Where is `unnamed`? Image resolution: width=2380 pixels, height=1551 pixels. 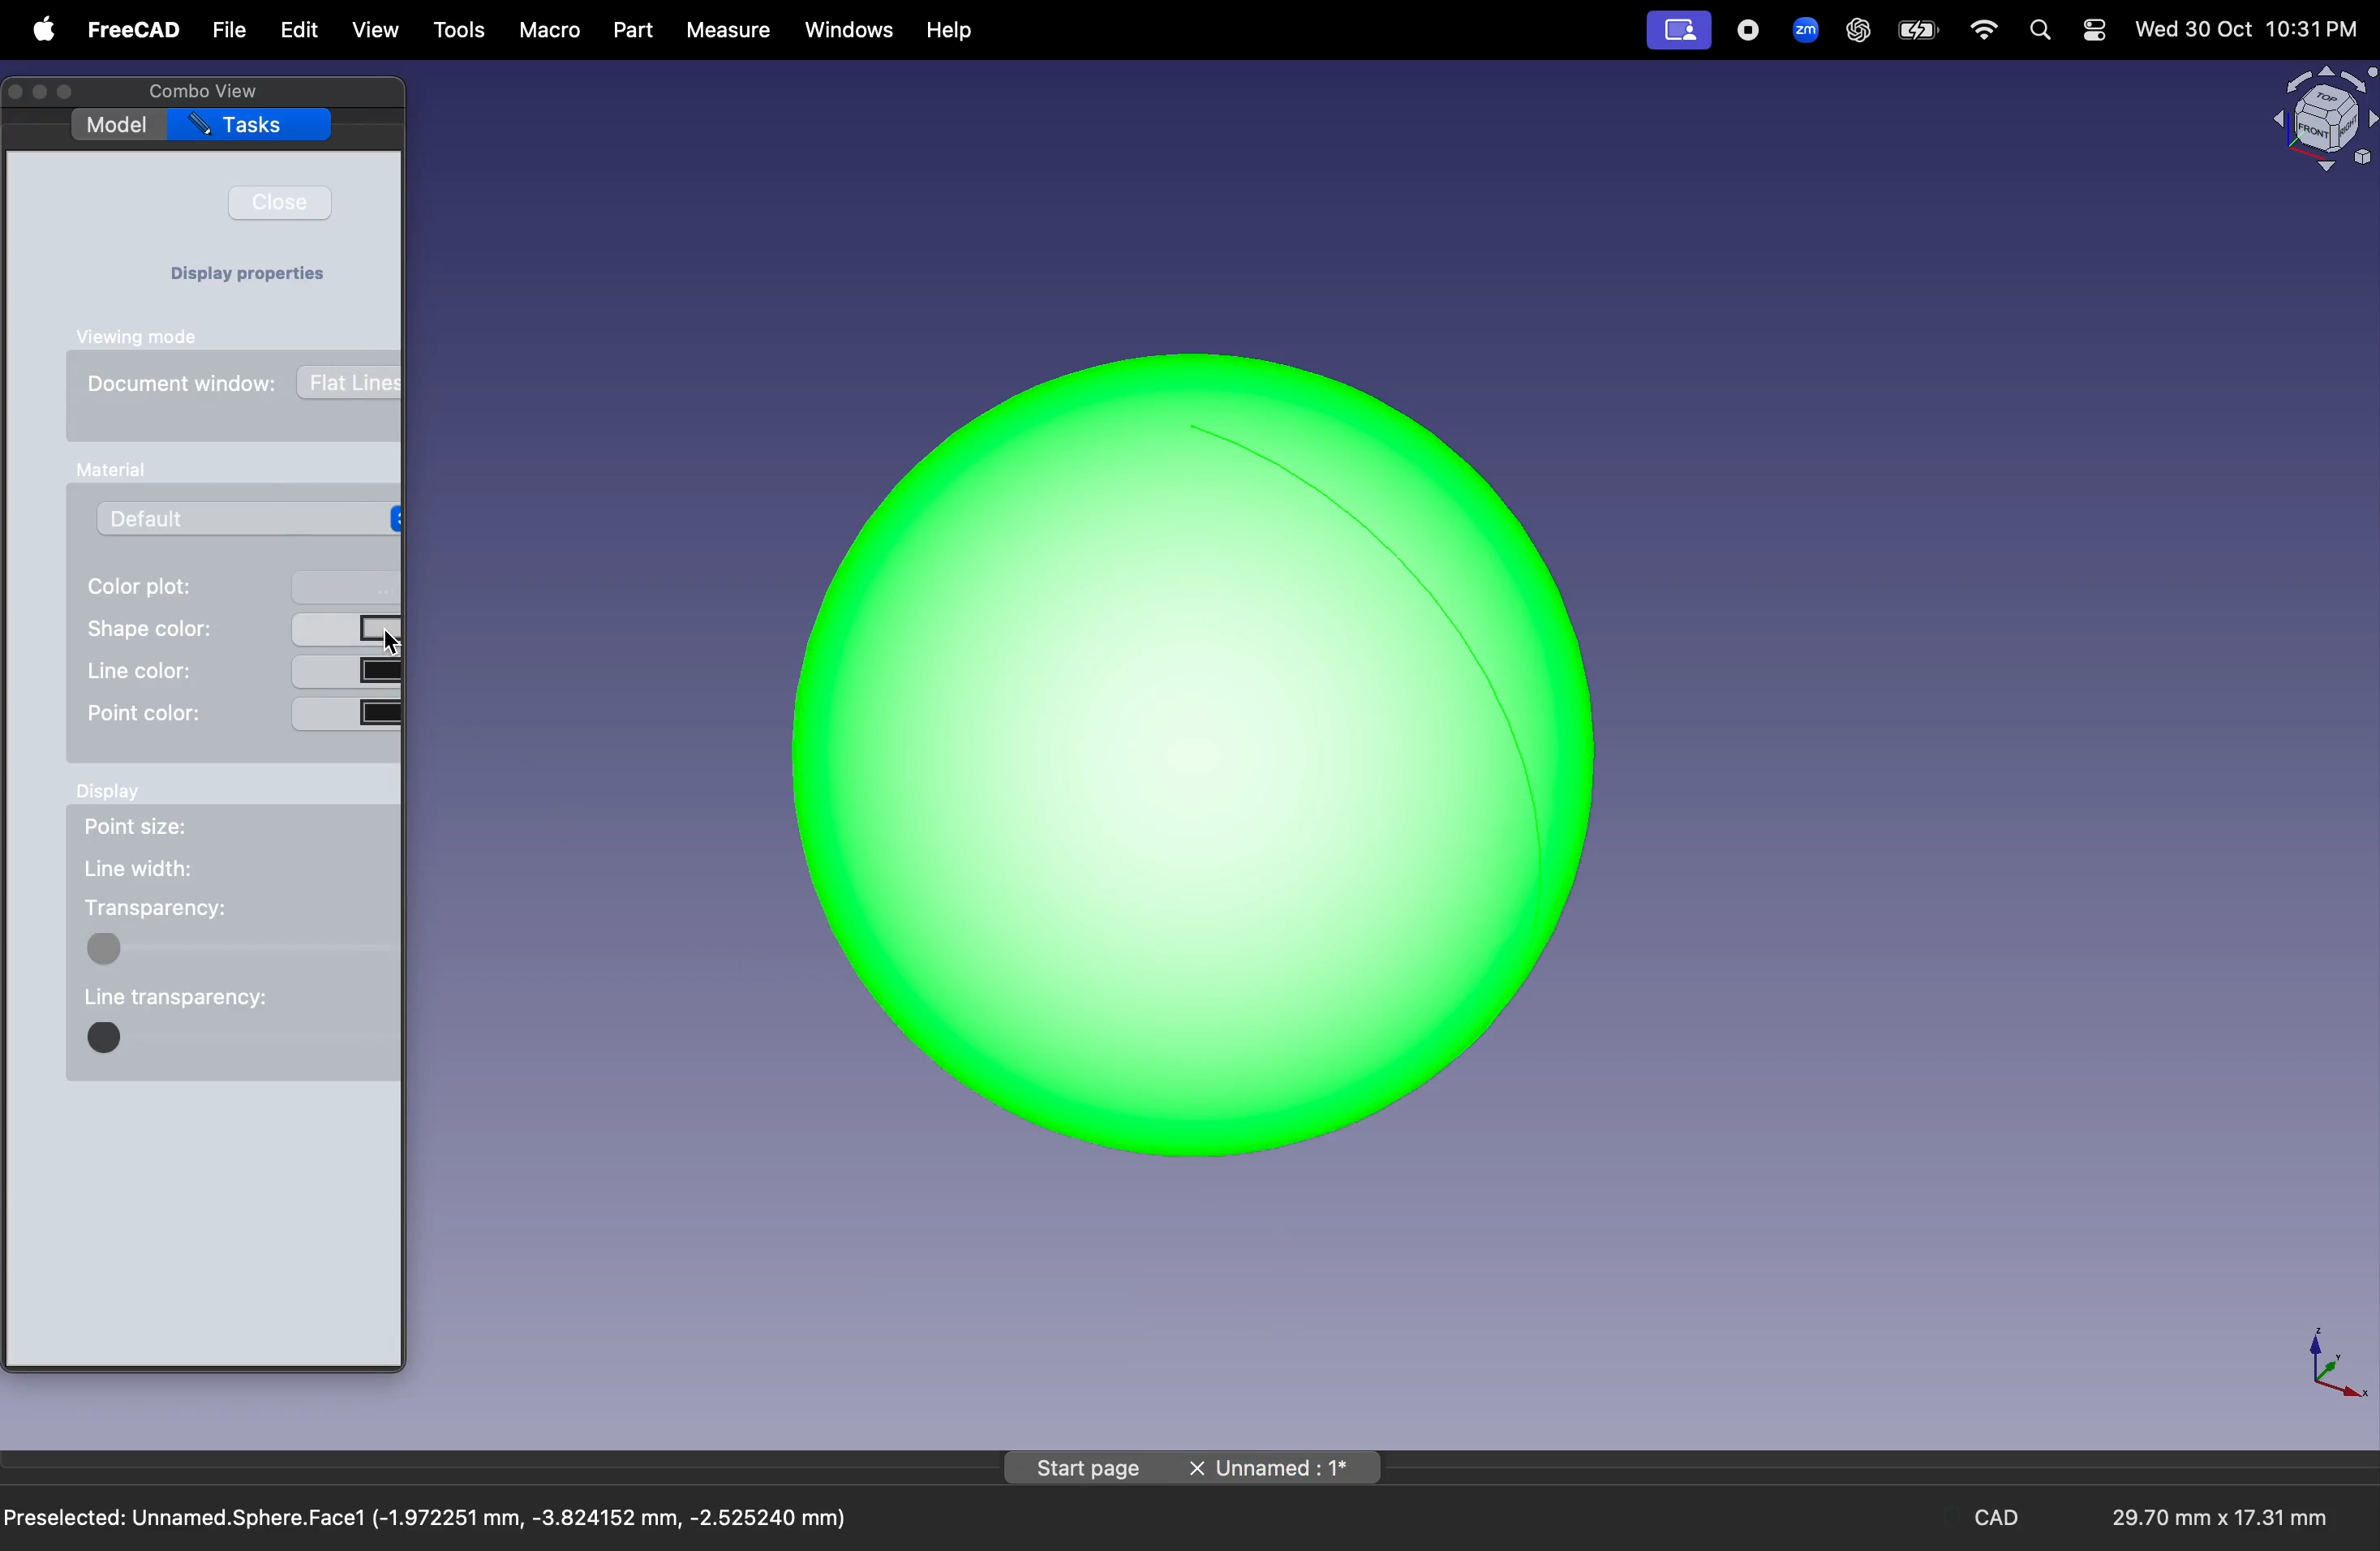
unnamed is located at coordinates (1284, 1469).